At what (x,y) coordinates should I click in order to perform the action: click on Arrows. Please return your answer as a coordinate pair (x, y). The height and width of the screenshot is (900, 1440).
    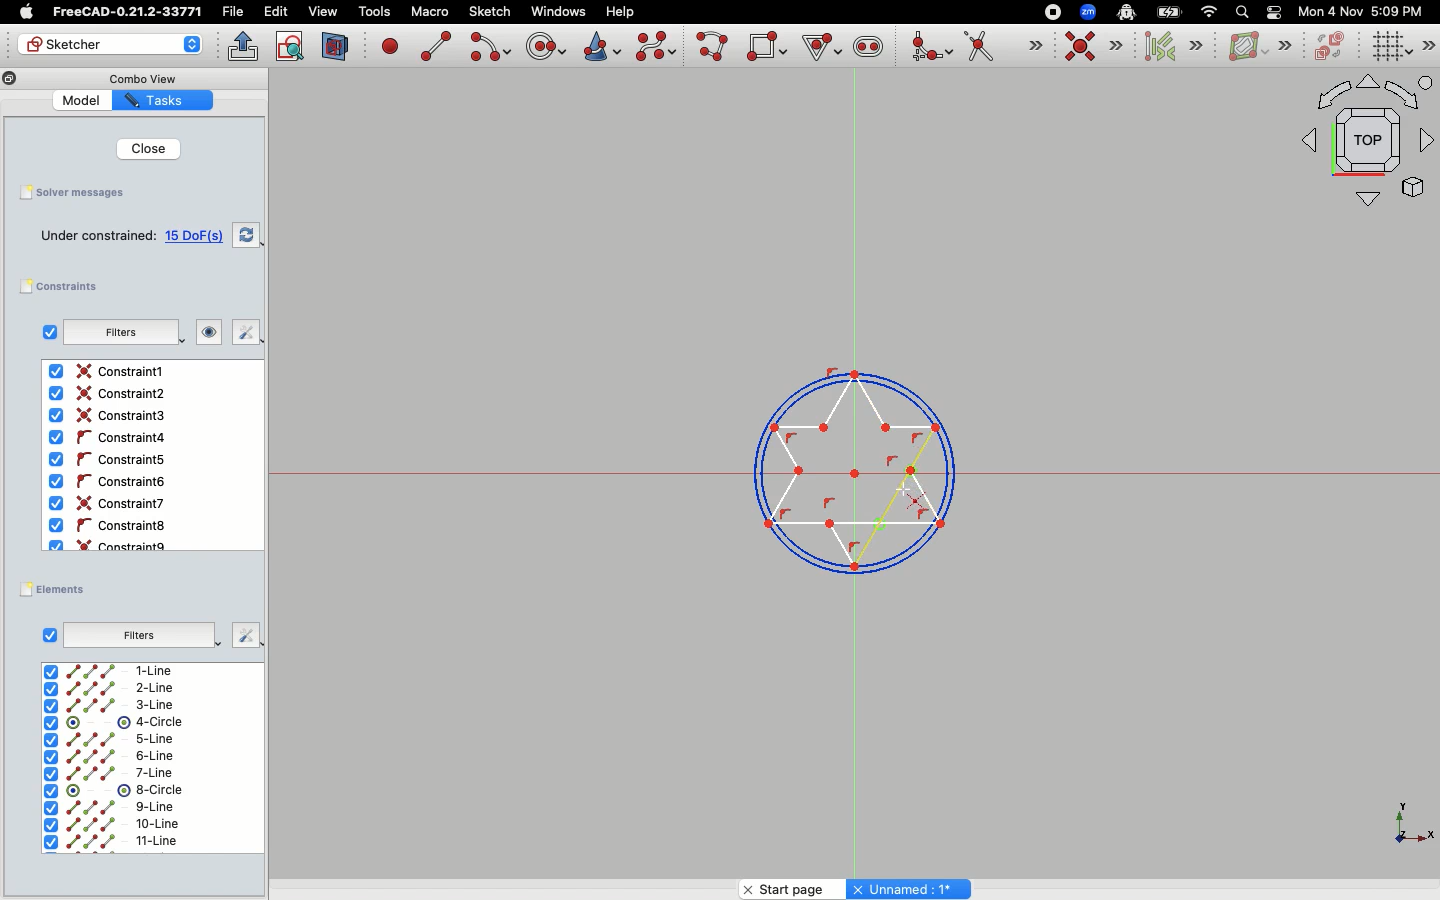
    Looking at the image, I should click on (194, 46).